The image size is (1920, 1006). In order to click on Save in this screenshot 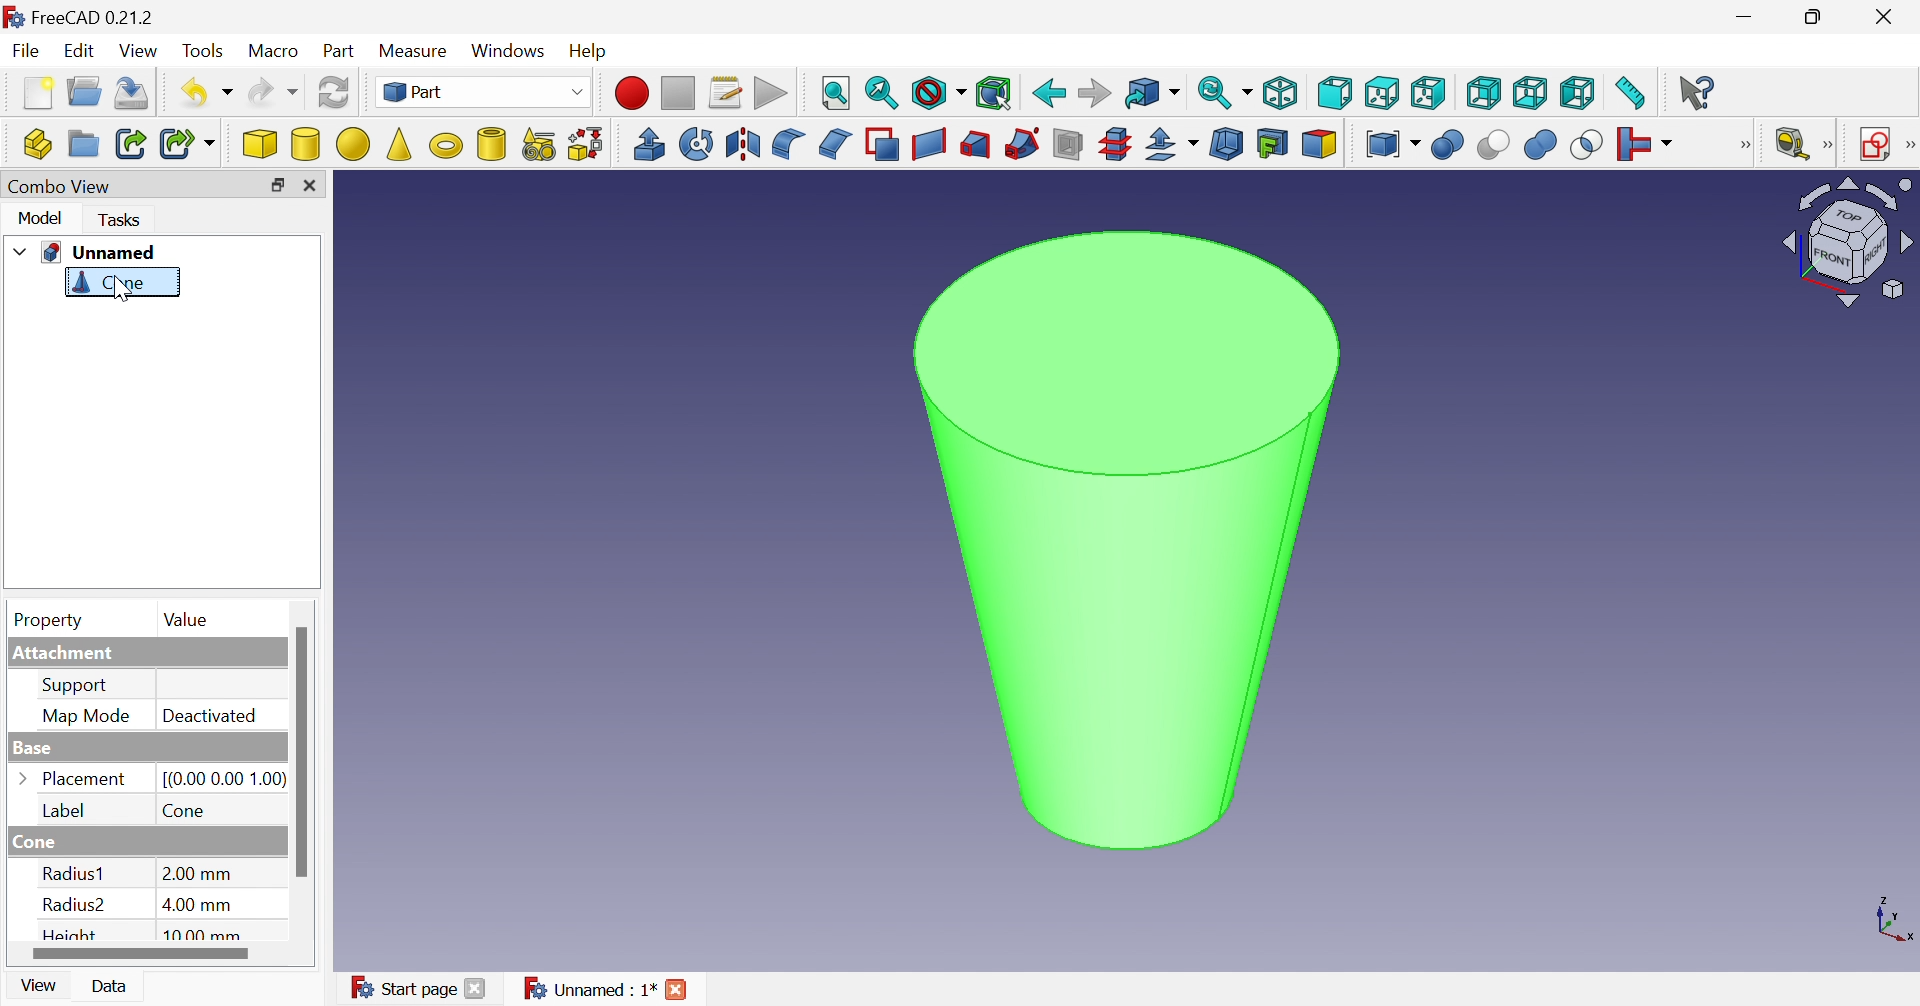, I will do `click(133, 93)`.